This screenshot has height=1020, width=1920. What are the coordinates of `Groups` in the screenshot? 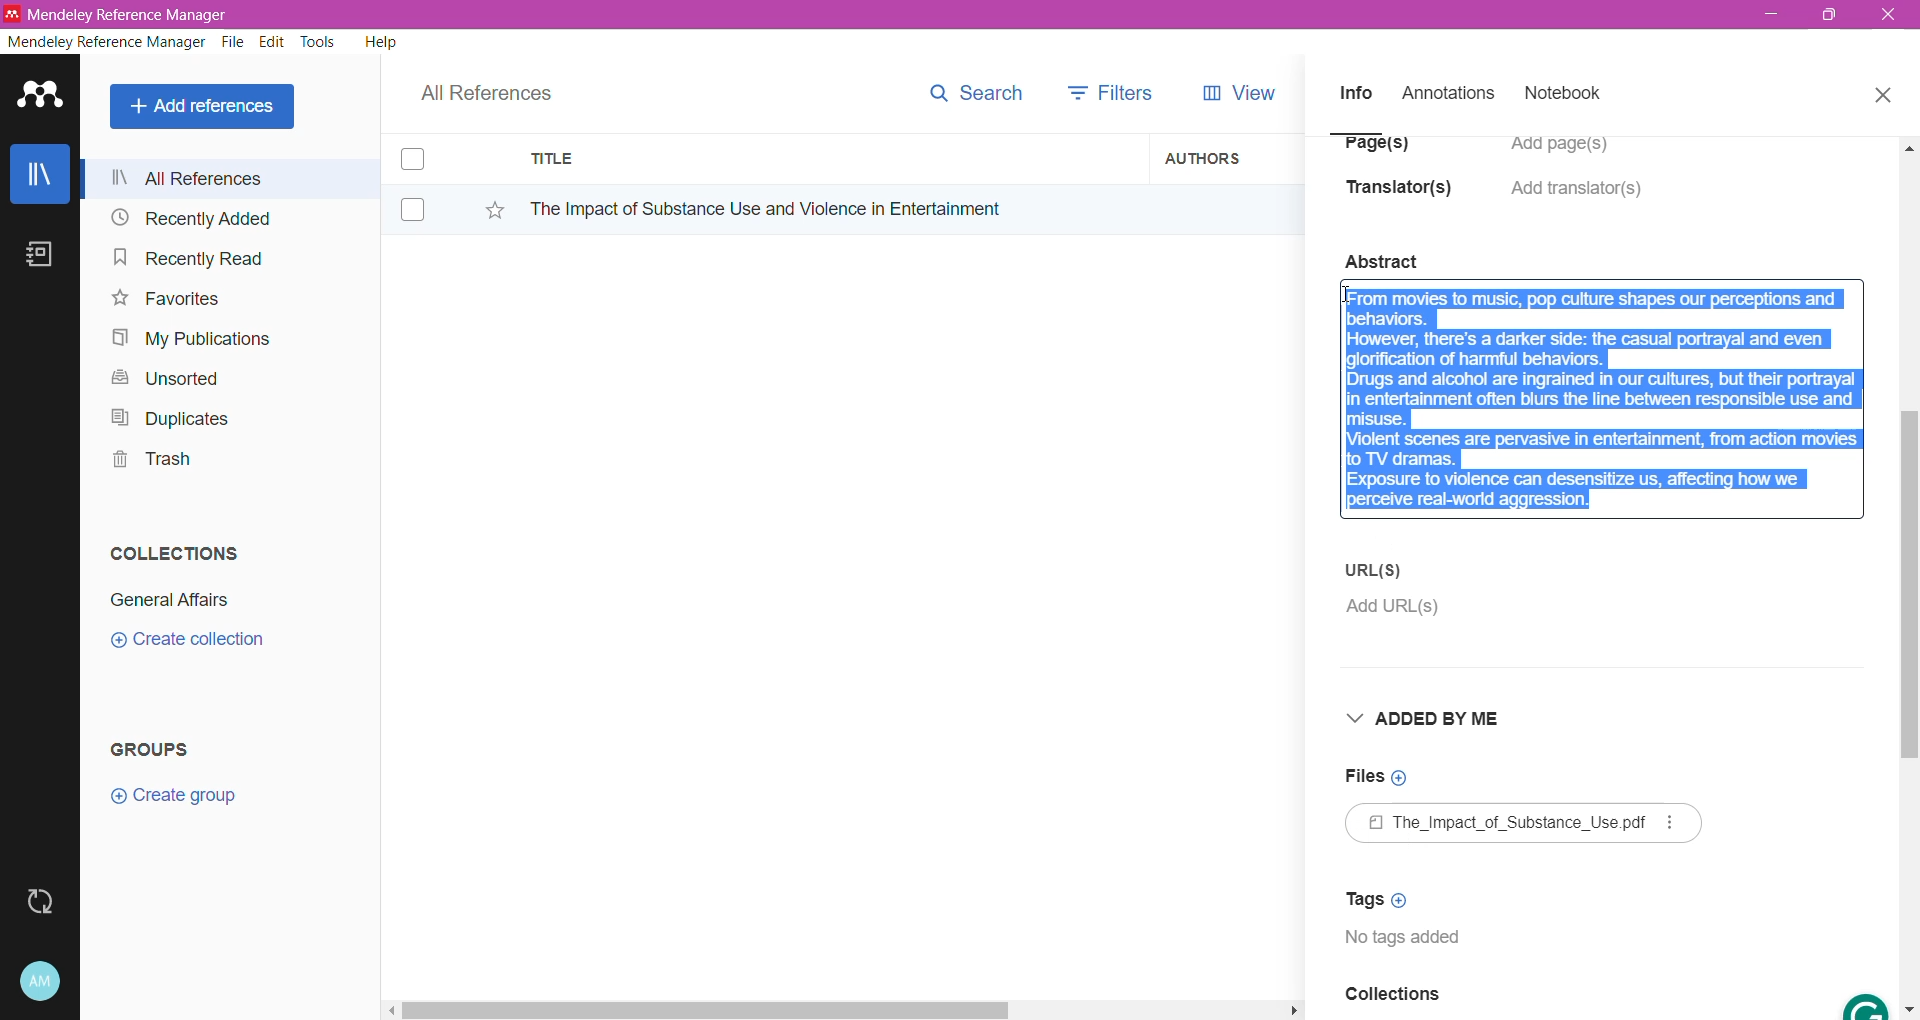 It's located at (158, 748).